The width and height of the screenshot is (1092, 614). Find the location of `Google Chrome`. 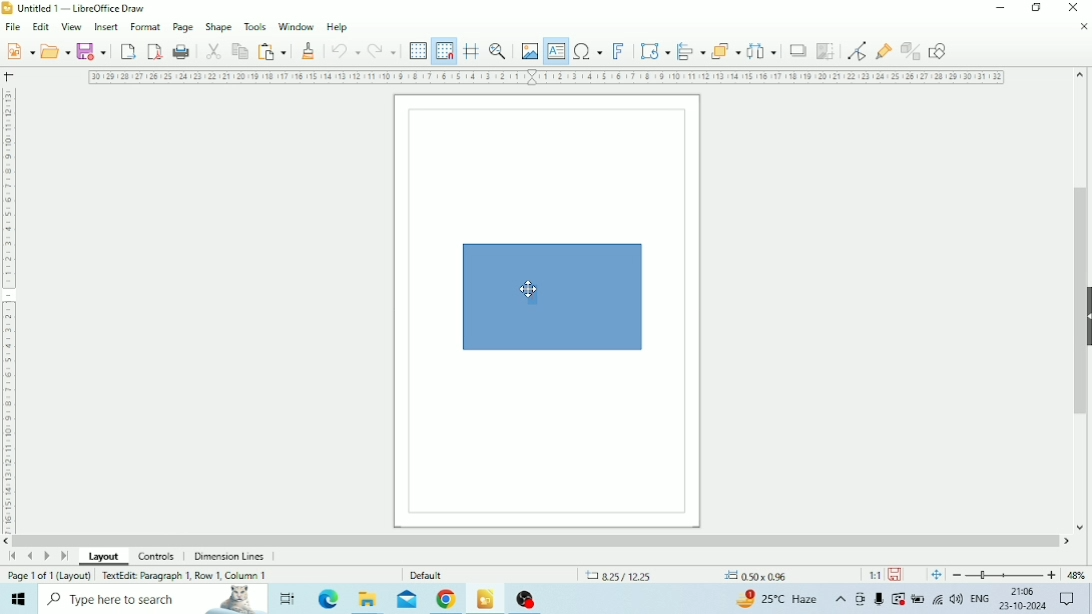

Google Chrome is located at coordinates (447, 599).